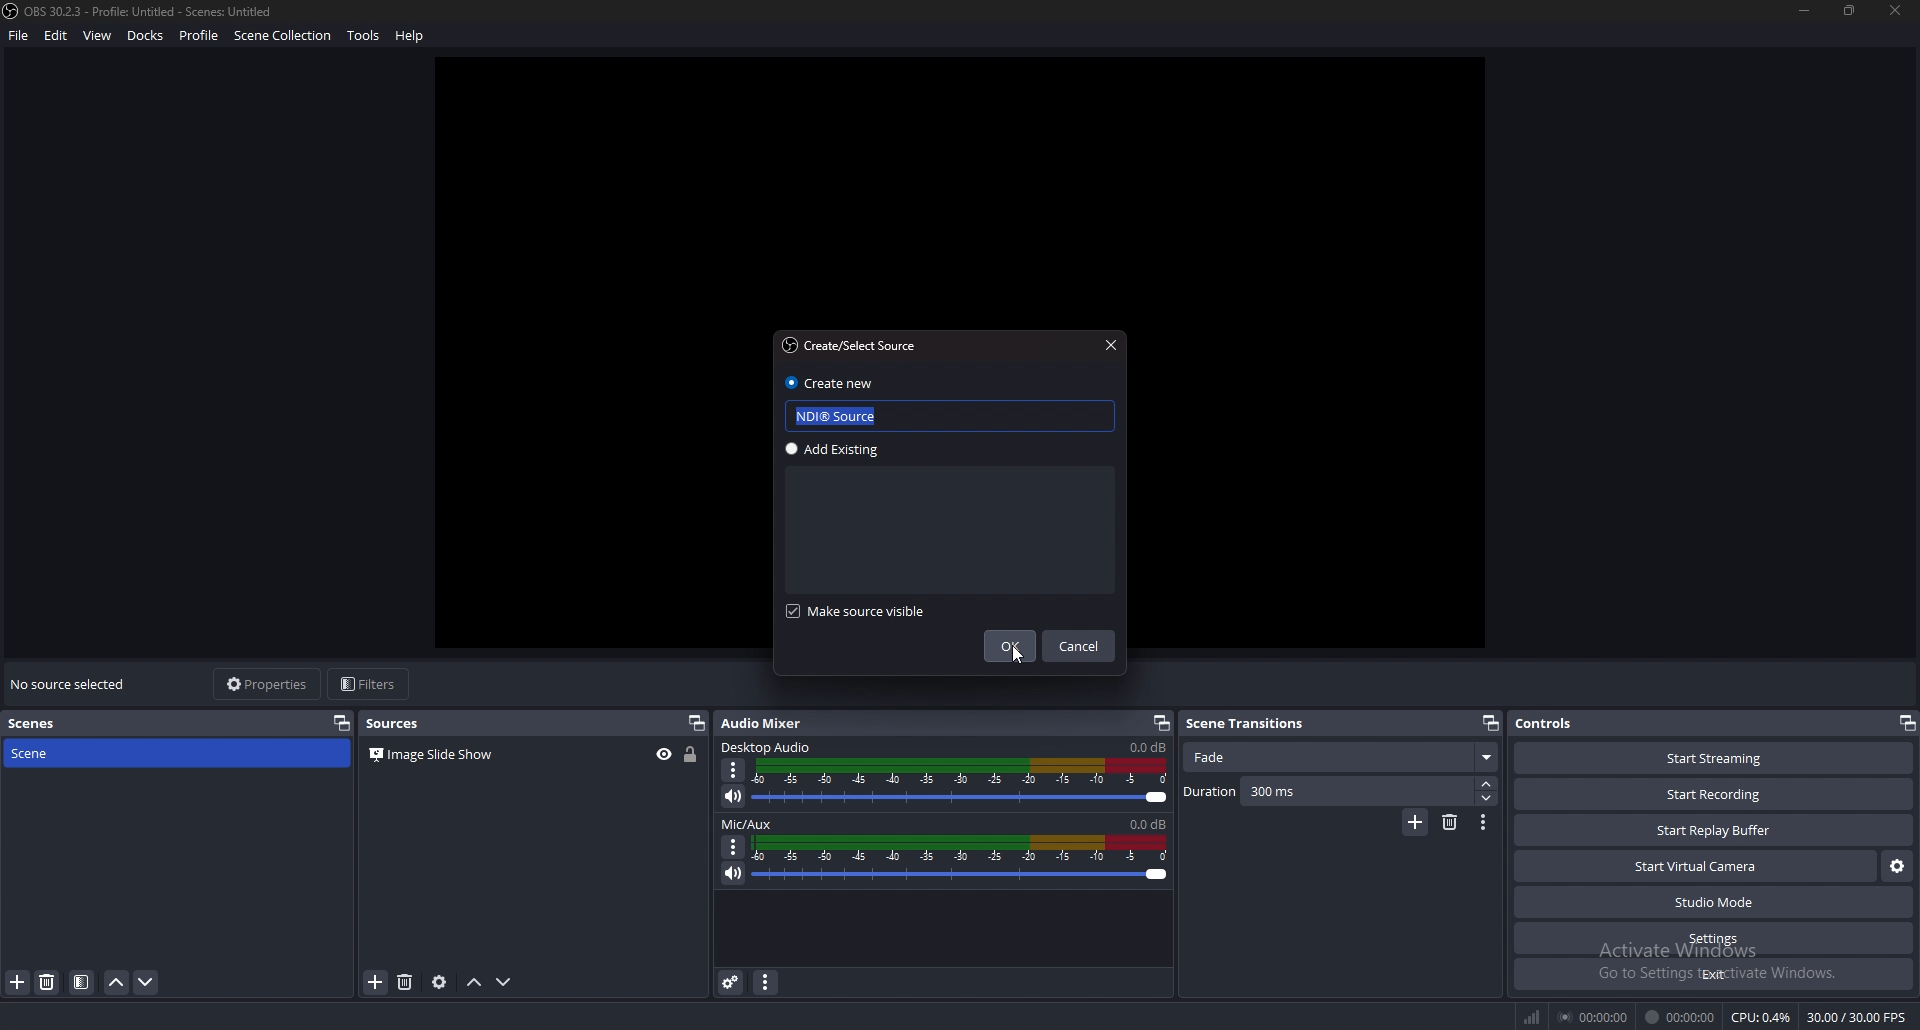  What do you see at coordinates (71, 683) in the screenshot?
I see `no source selected` at bounding box center [71, 683].